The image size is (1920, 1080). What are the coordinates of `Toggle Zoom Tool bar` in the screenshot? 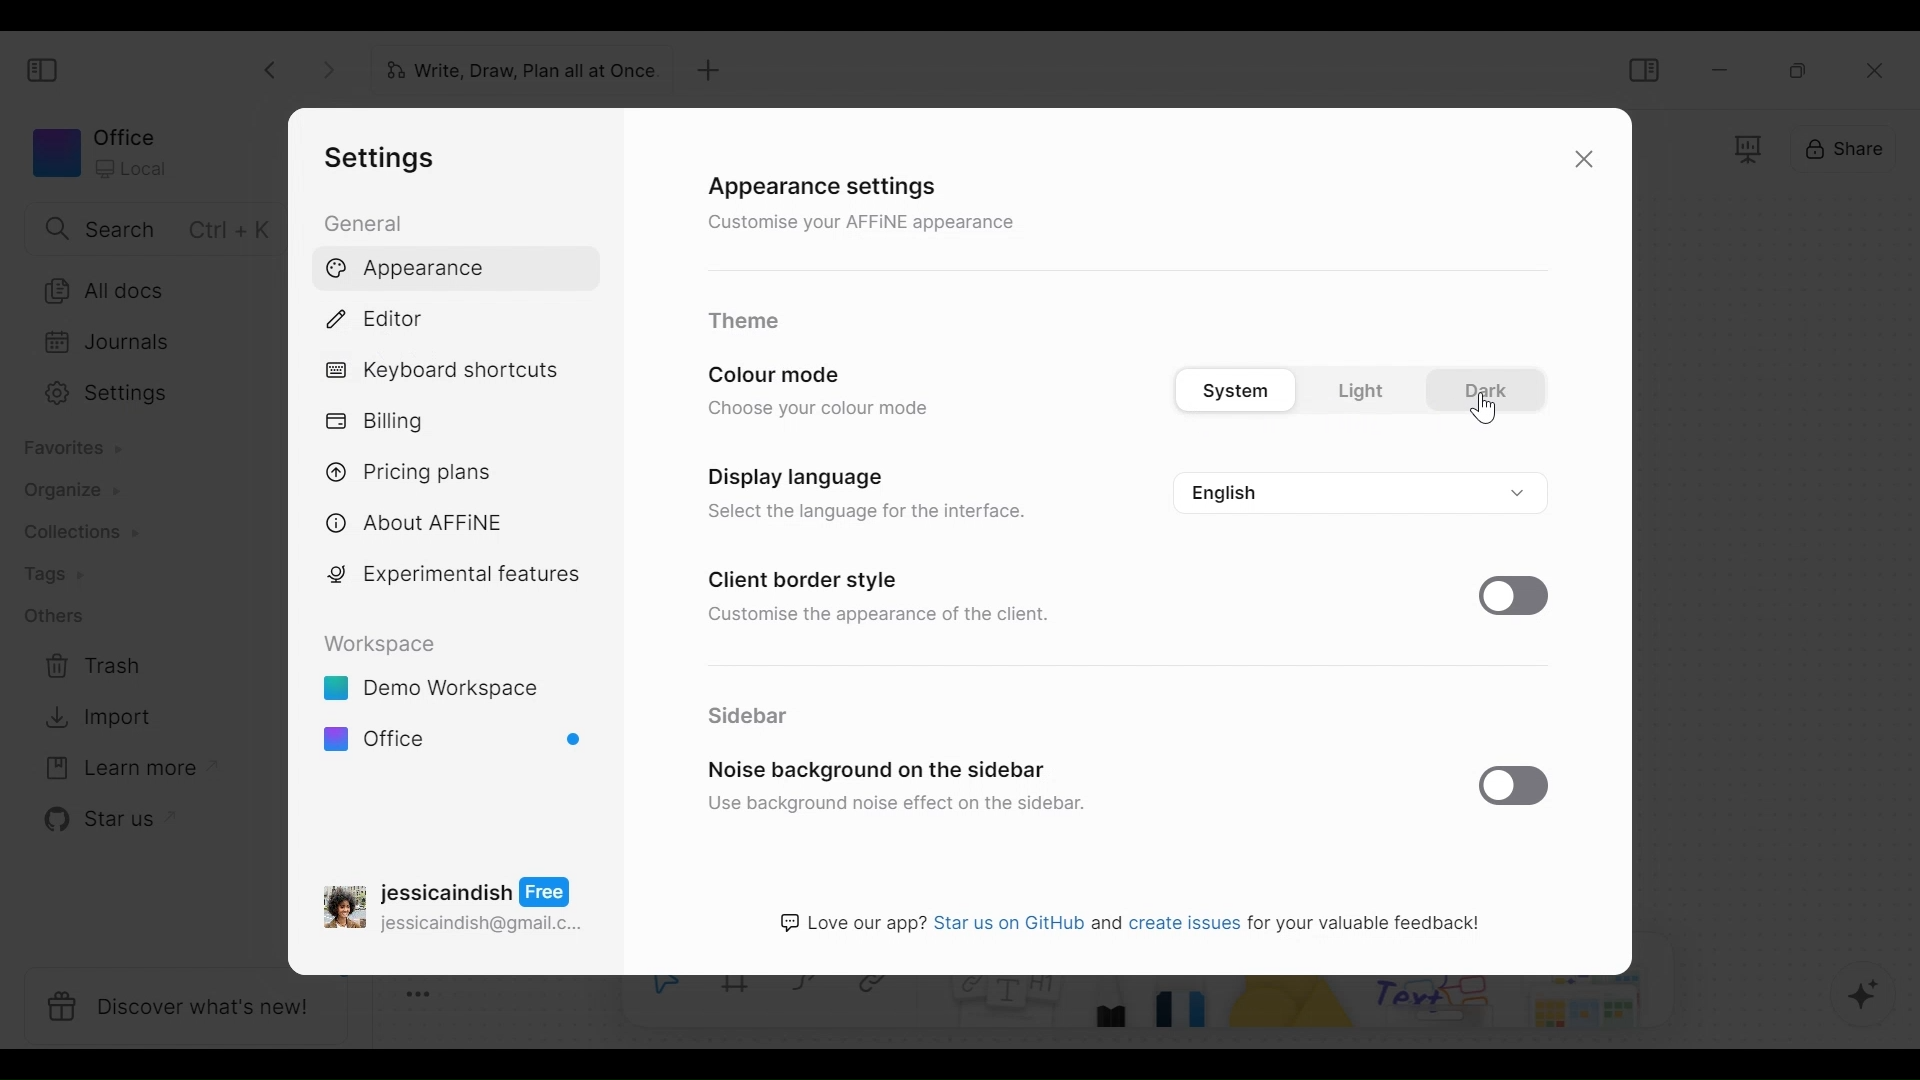 It's located at (425, 995).